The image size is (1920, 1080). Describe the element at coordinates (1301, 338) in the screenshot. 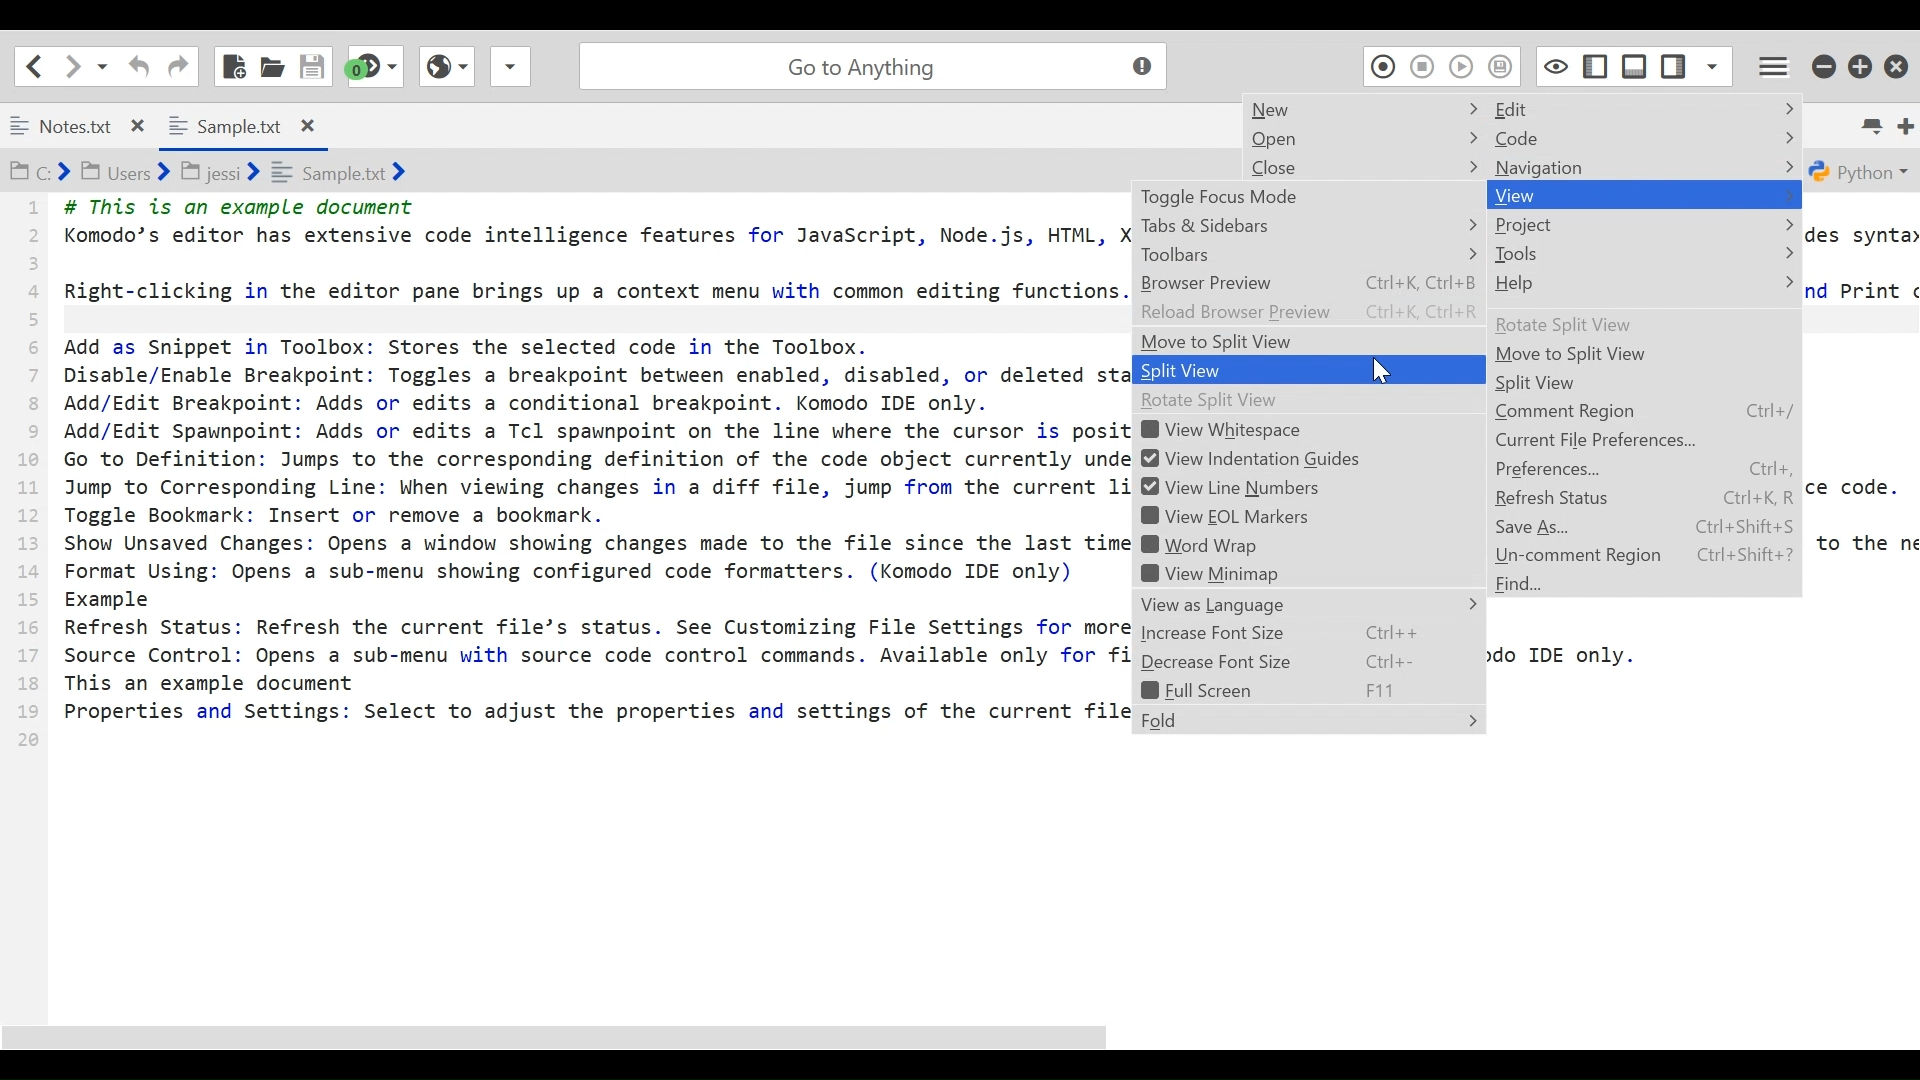

I see `Move to Split View` at that location.